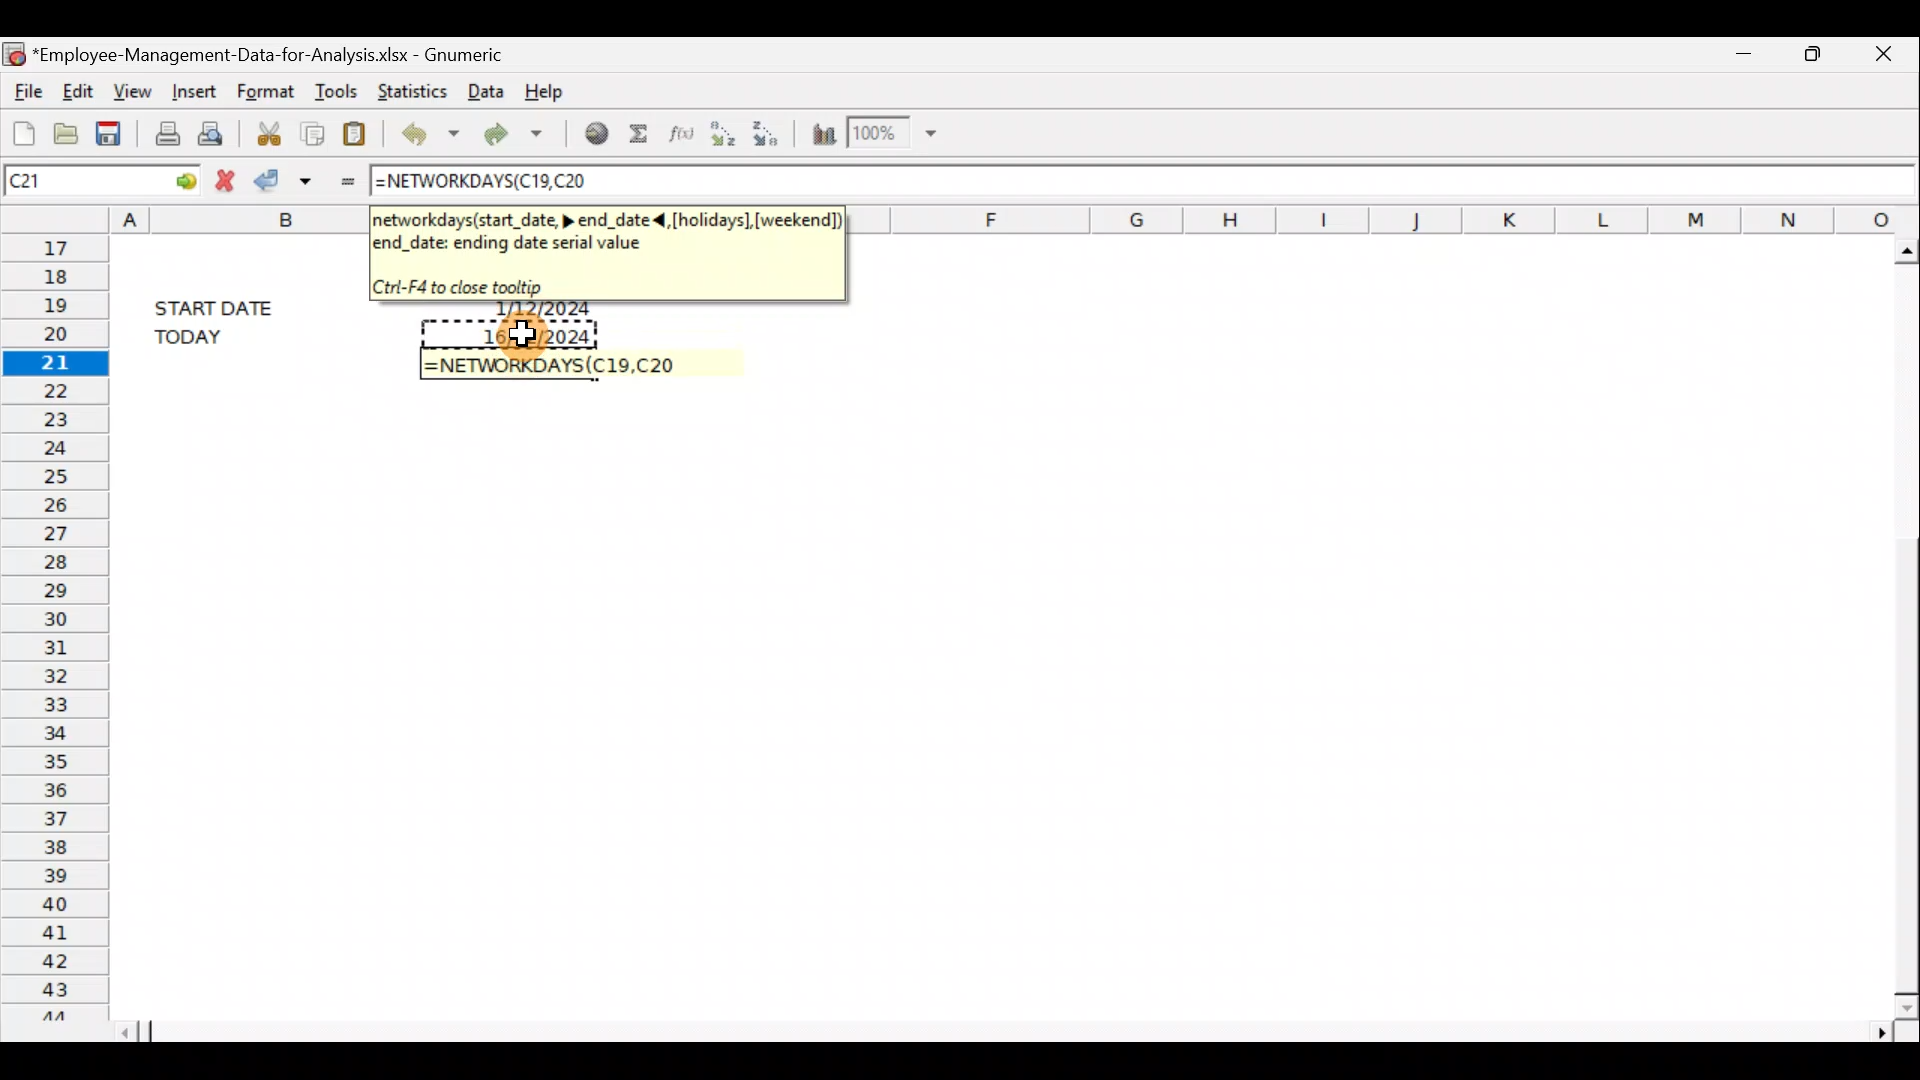  I want to click on Undo last action, so click(426, 131).